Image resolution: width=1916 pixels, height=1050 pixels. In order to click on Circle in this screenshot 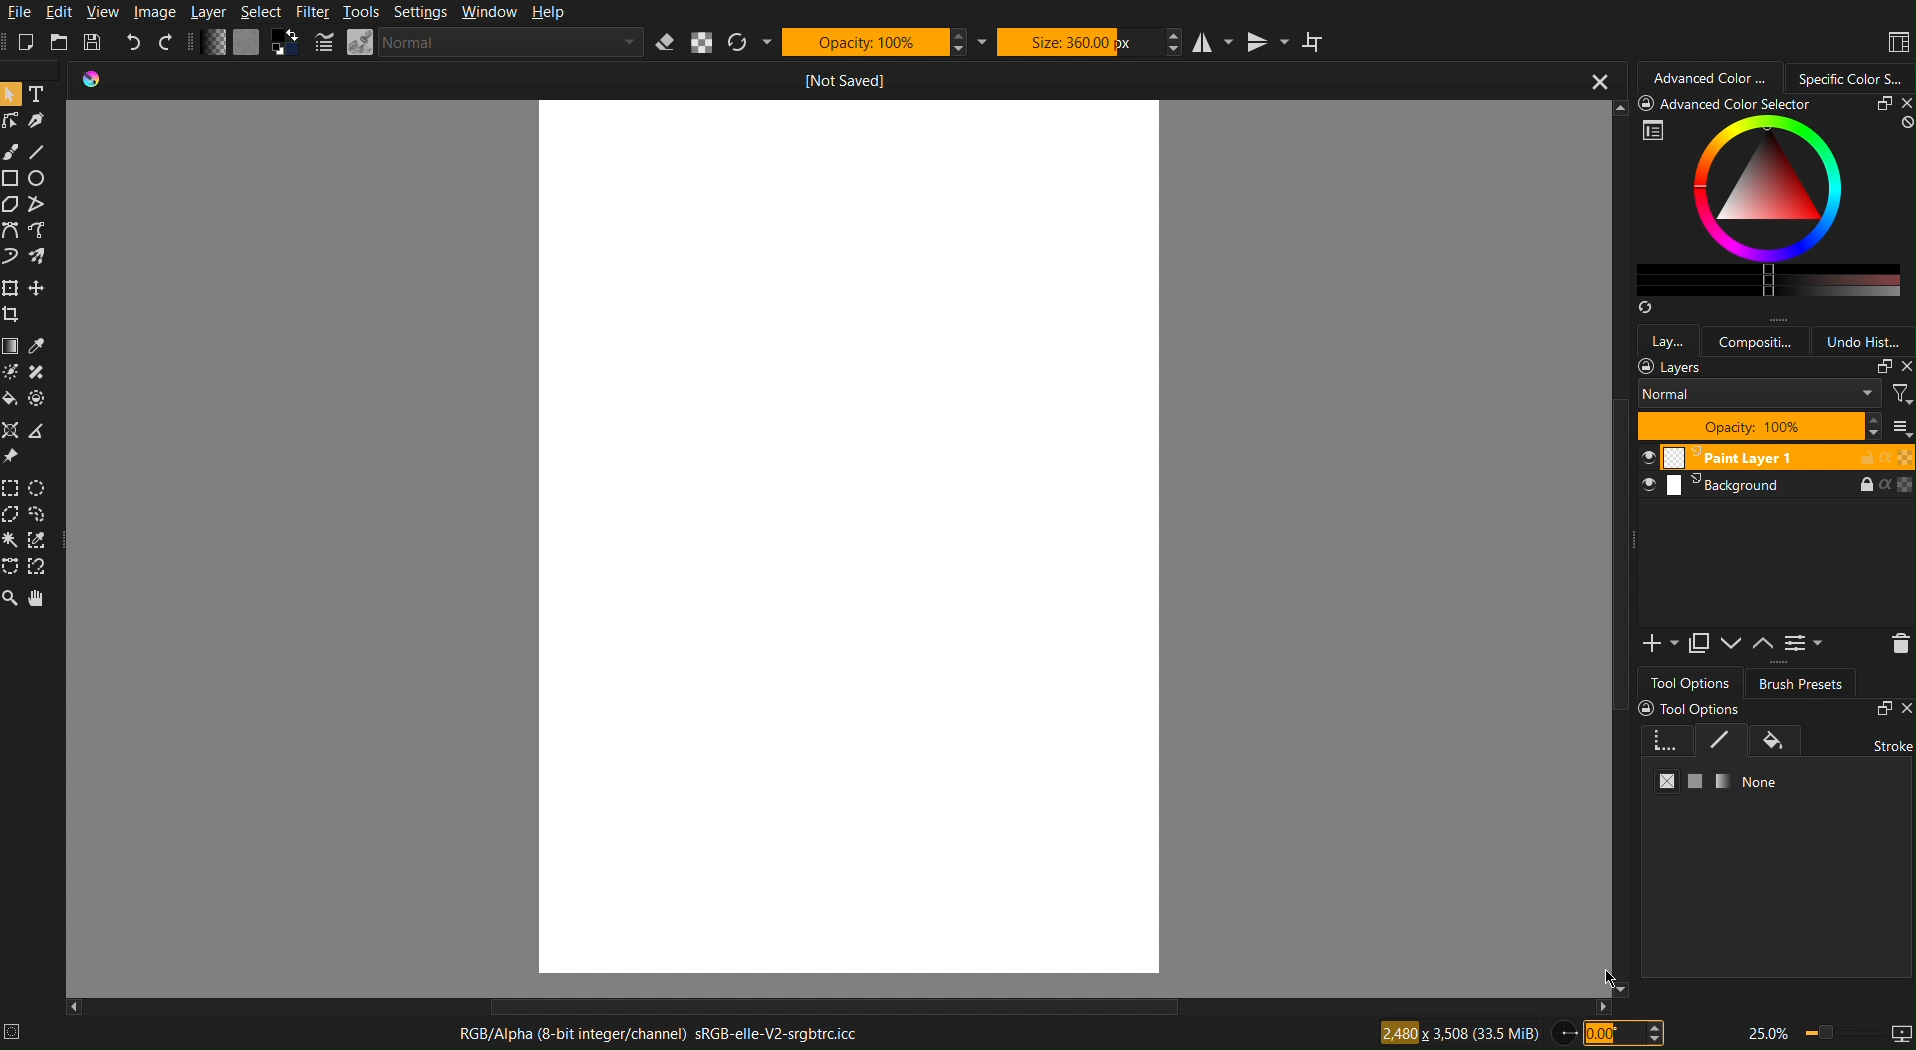, I will do `click(37, 176)`.